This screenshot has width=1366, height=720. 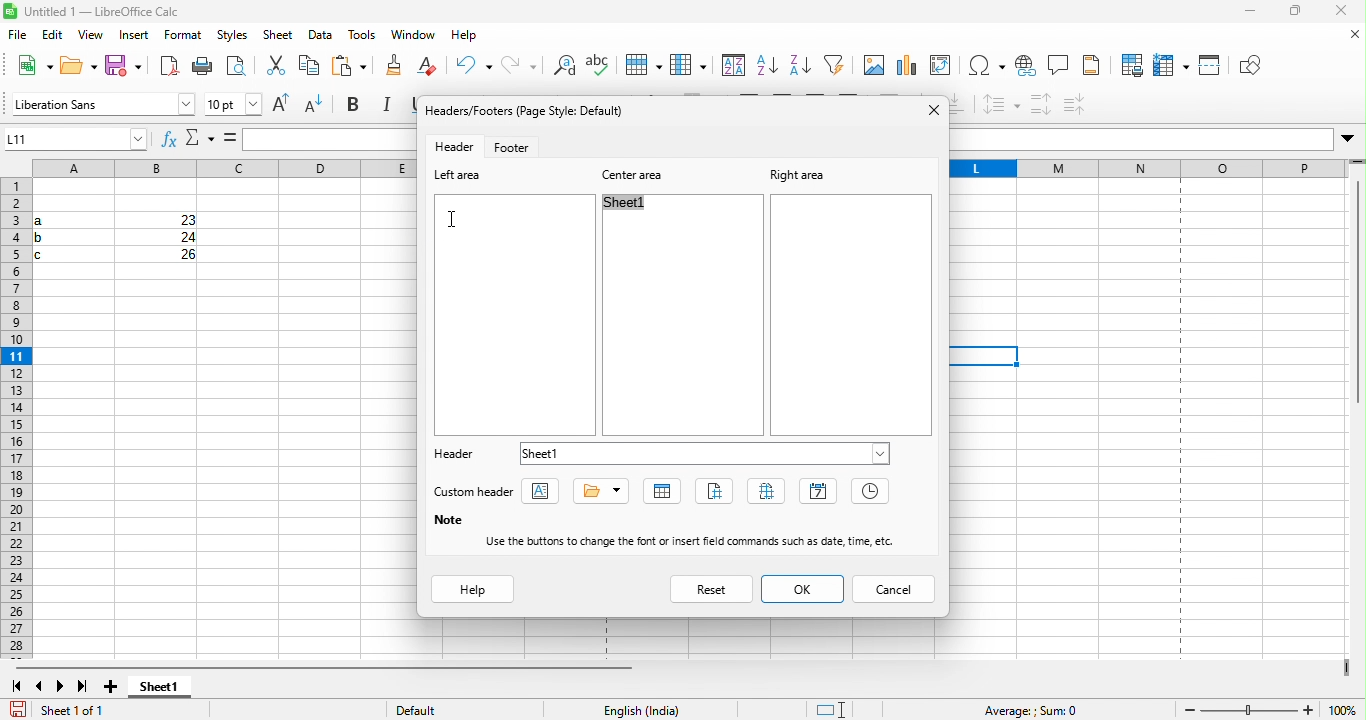 What do you see at coordinates (689, 65) in the screenshot?
I see `sort` at bounding box center [689, 65].